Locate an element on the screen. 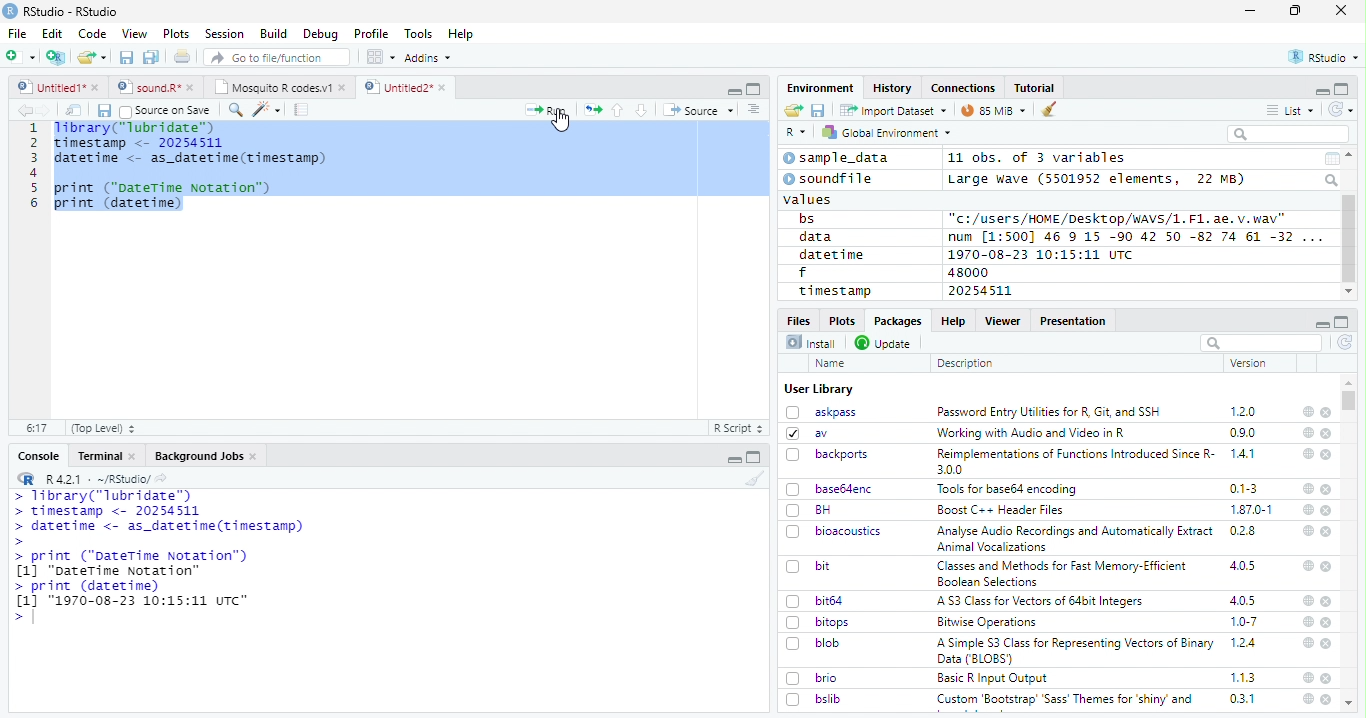 Image resolution: width=1366 pixels, height=718 pixels. bitops is located at coordinates (819, 622).